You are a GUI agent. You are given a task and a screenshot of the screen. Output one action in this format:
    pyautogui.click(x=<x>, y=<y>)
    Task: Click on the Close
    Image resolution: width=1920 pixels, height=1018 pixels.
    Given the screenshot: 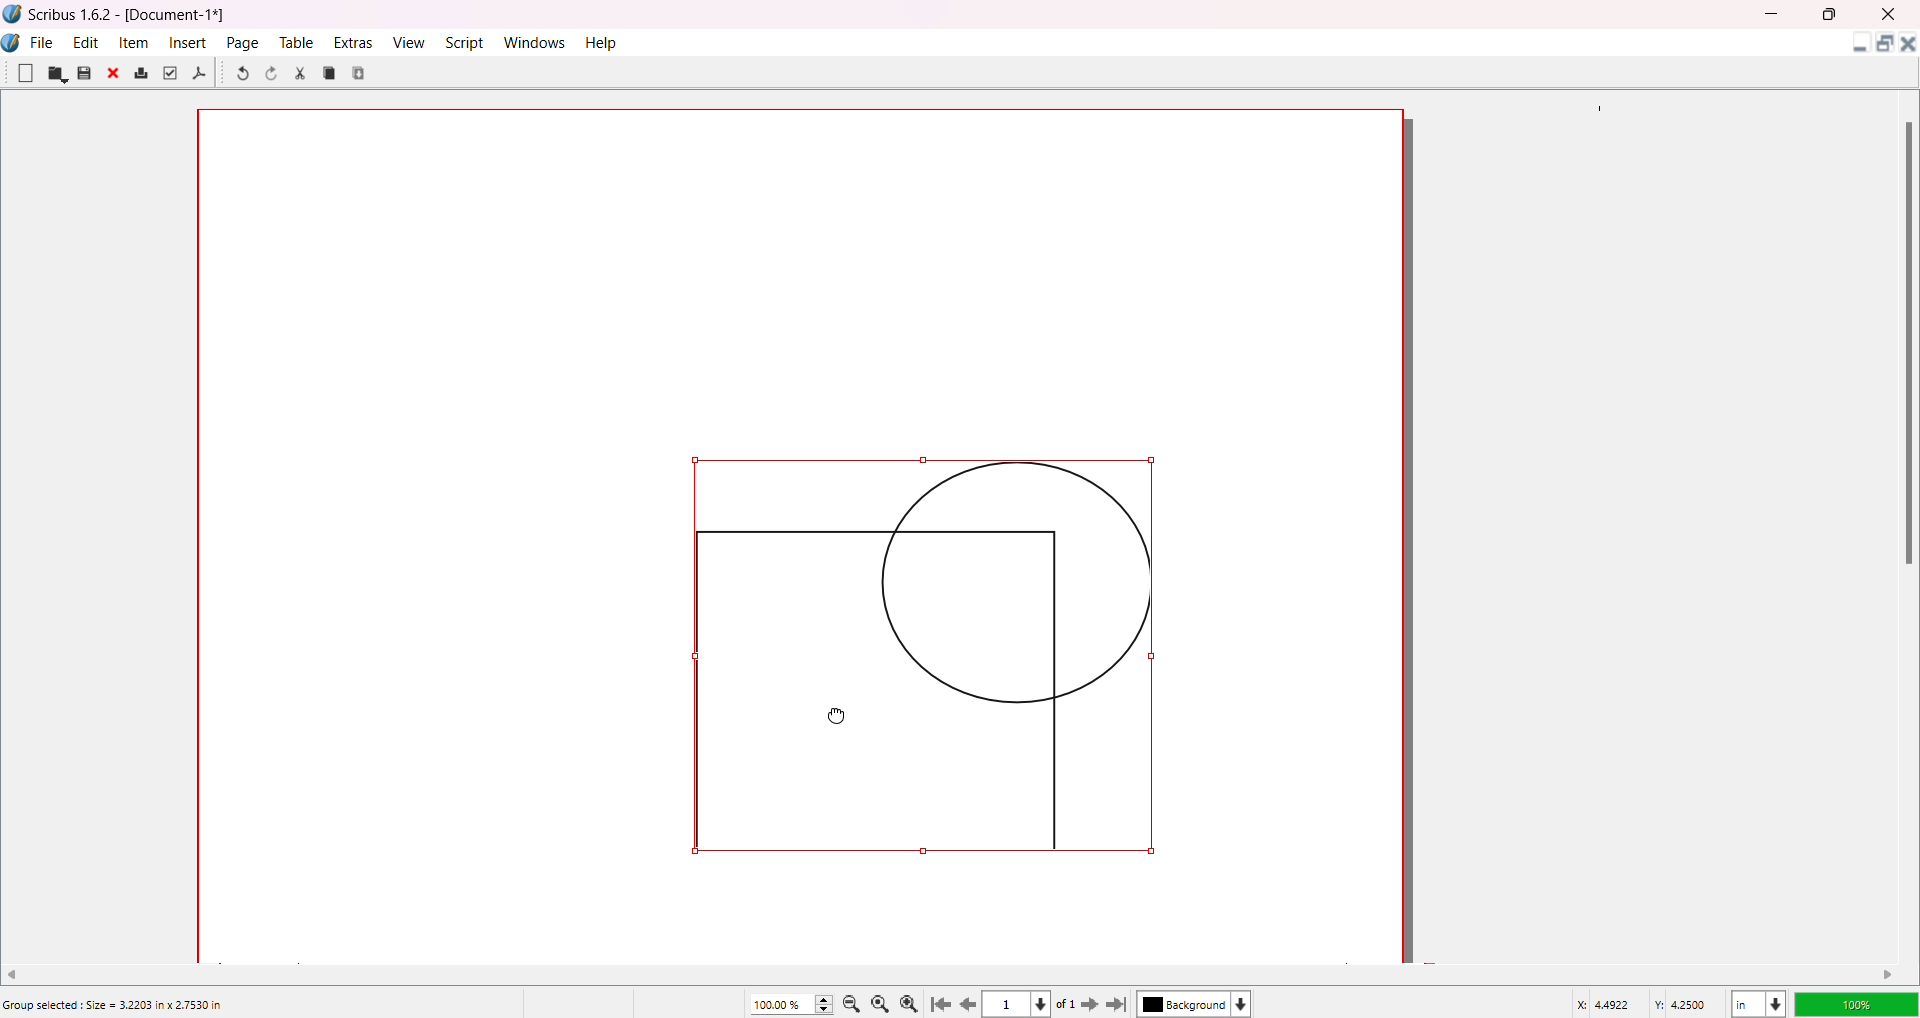 What is the action you would take?
    pyautogui.click(x=115, y=75)
    